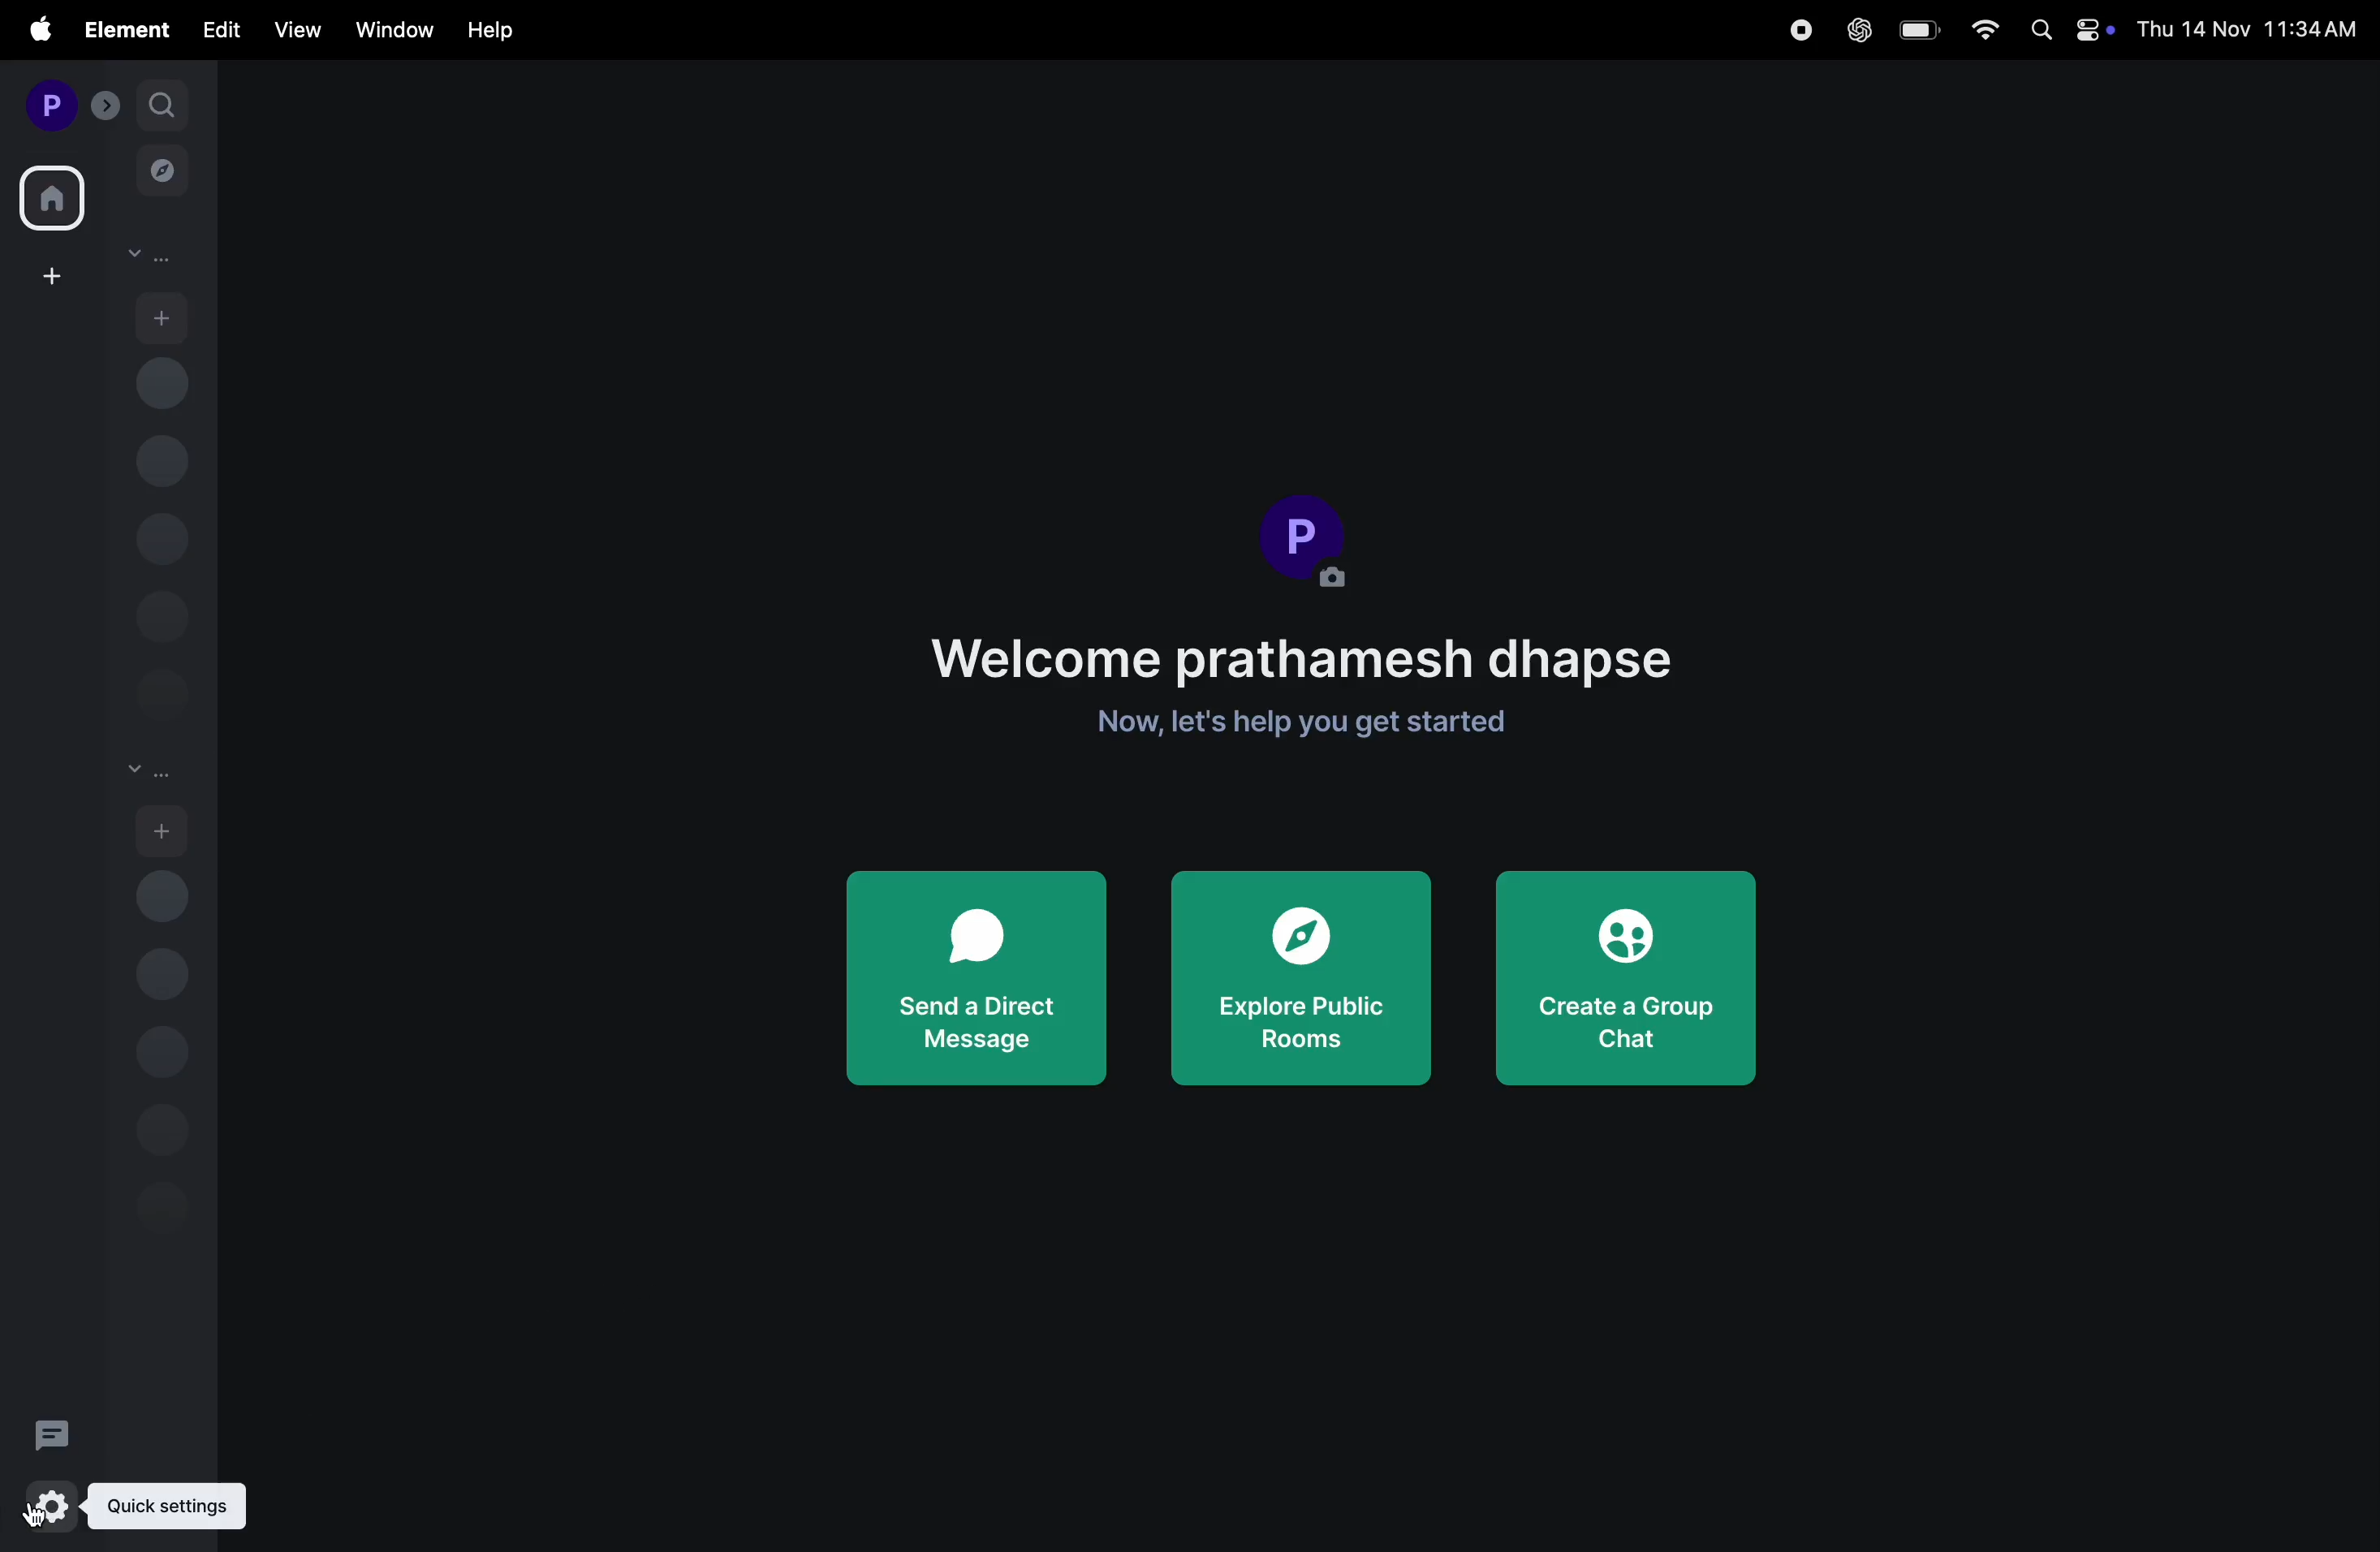  What do you see at coordinates (163, 315) in the screenshot?
I see `add` at bounding box center [163, 315].